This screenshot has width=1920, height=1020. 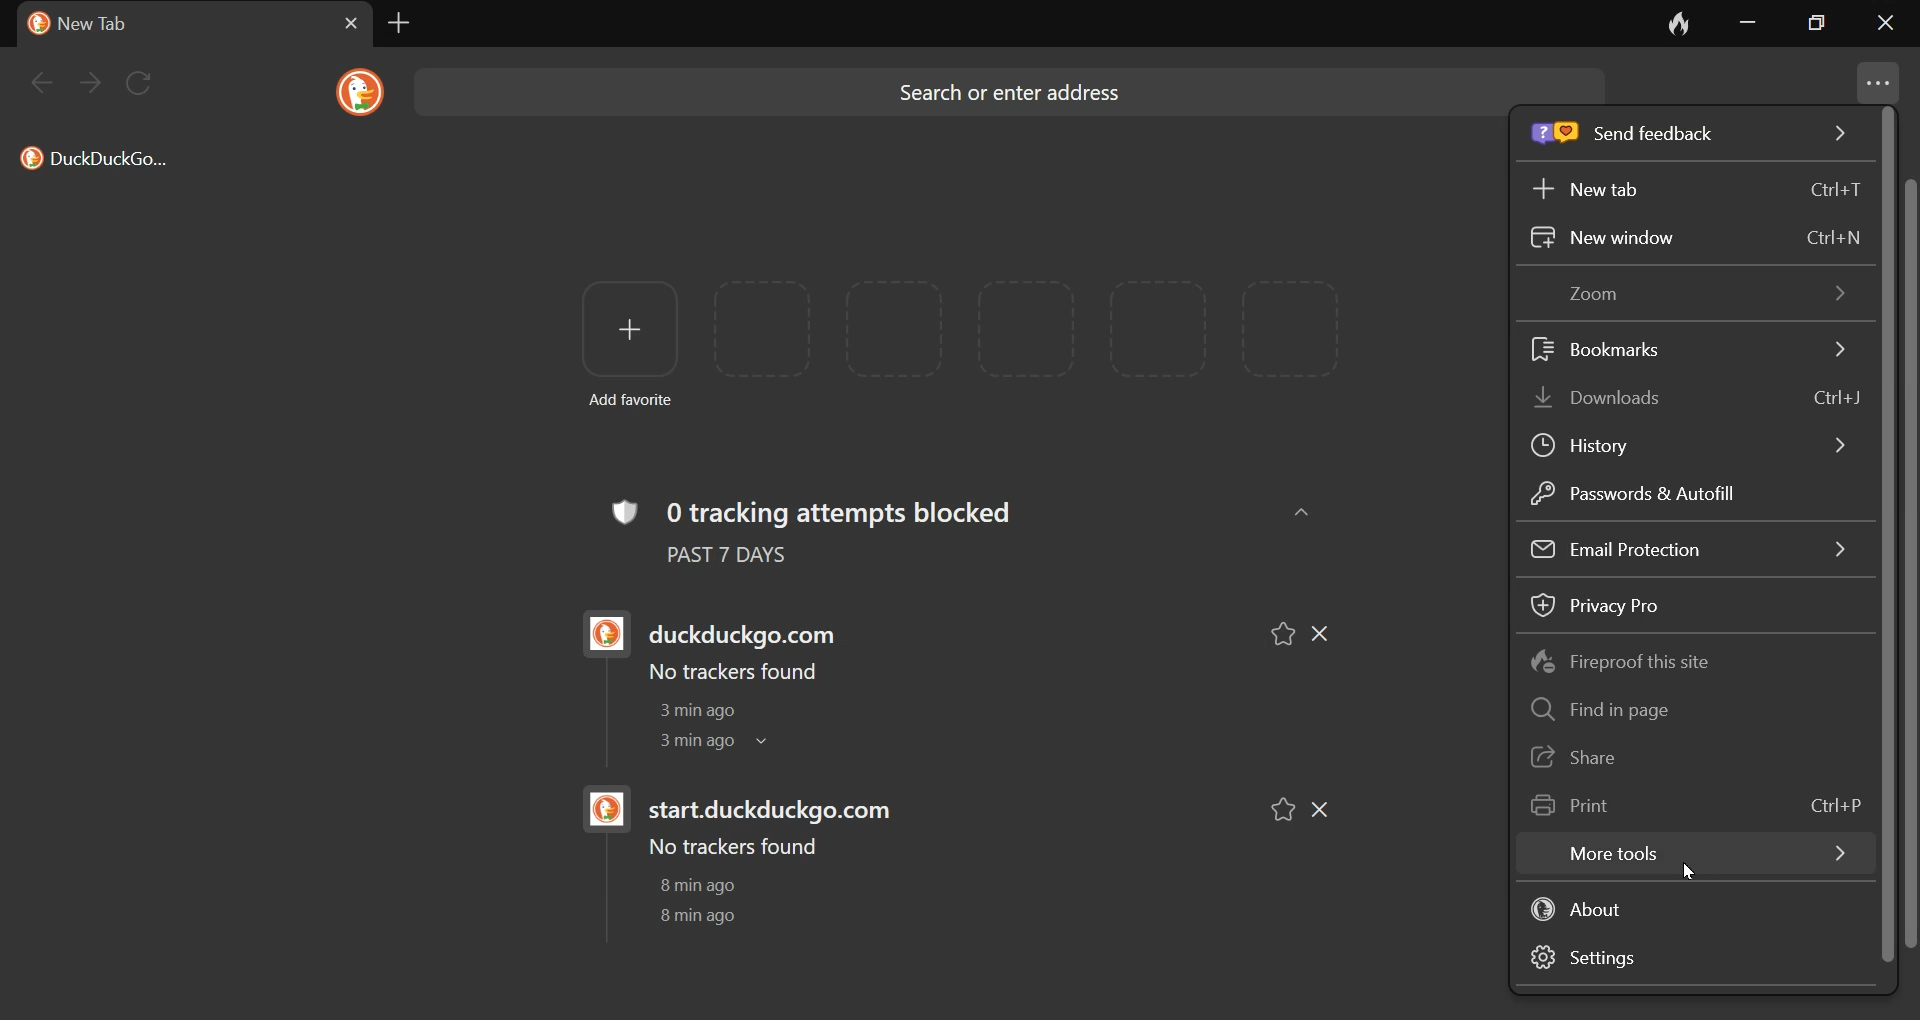 What do you see at coordinates (621, 329) in the screenshot?
I see `add` at bounding box center [621, 329].